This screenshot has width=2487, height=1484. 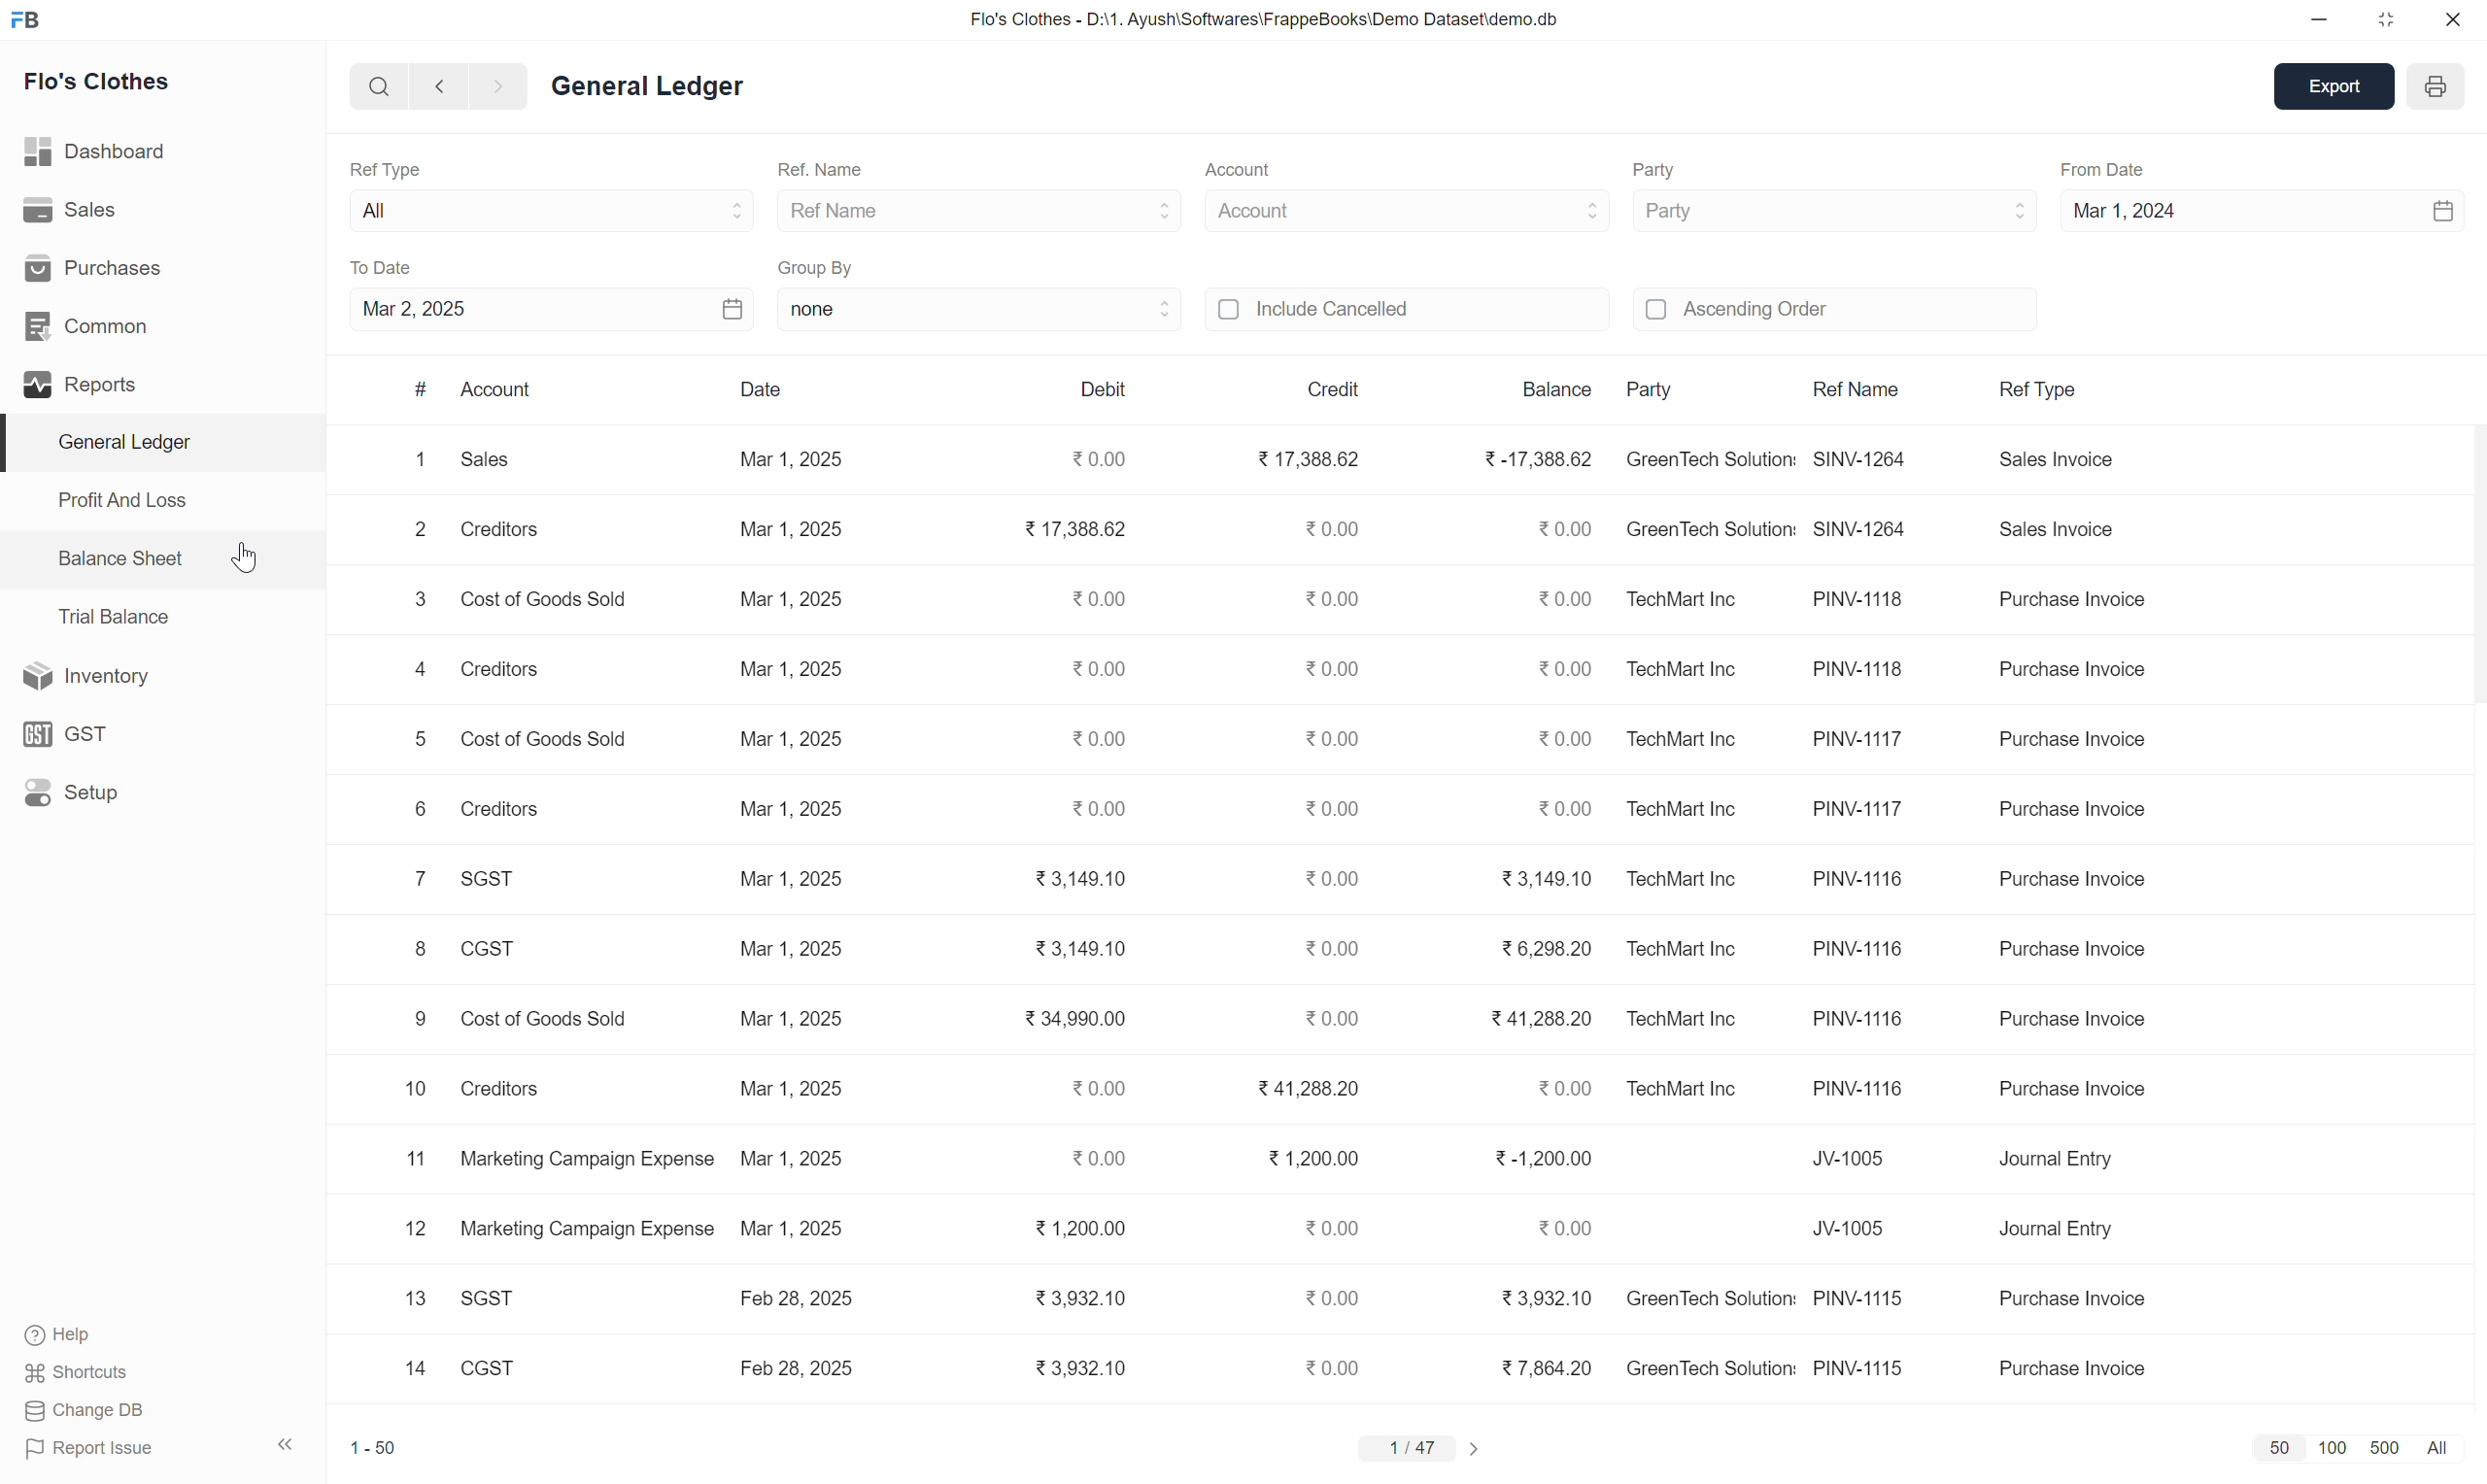 I want to click on Mar 1, 2025, so click(x=790, y=669).